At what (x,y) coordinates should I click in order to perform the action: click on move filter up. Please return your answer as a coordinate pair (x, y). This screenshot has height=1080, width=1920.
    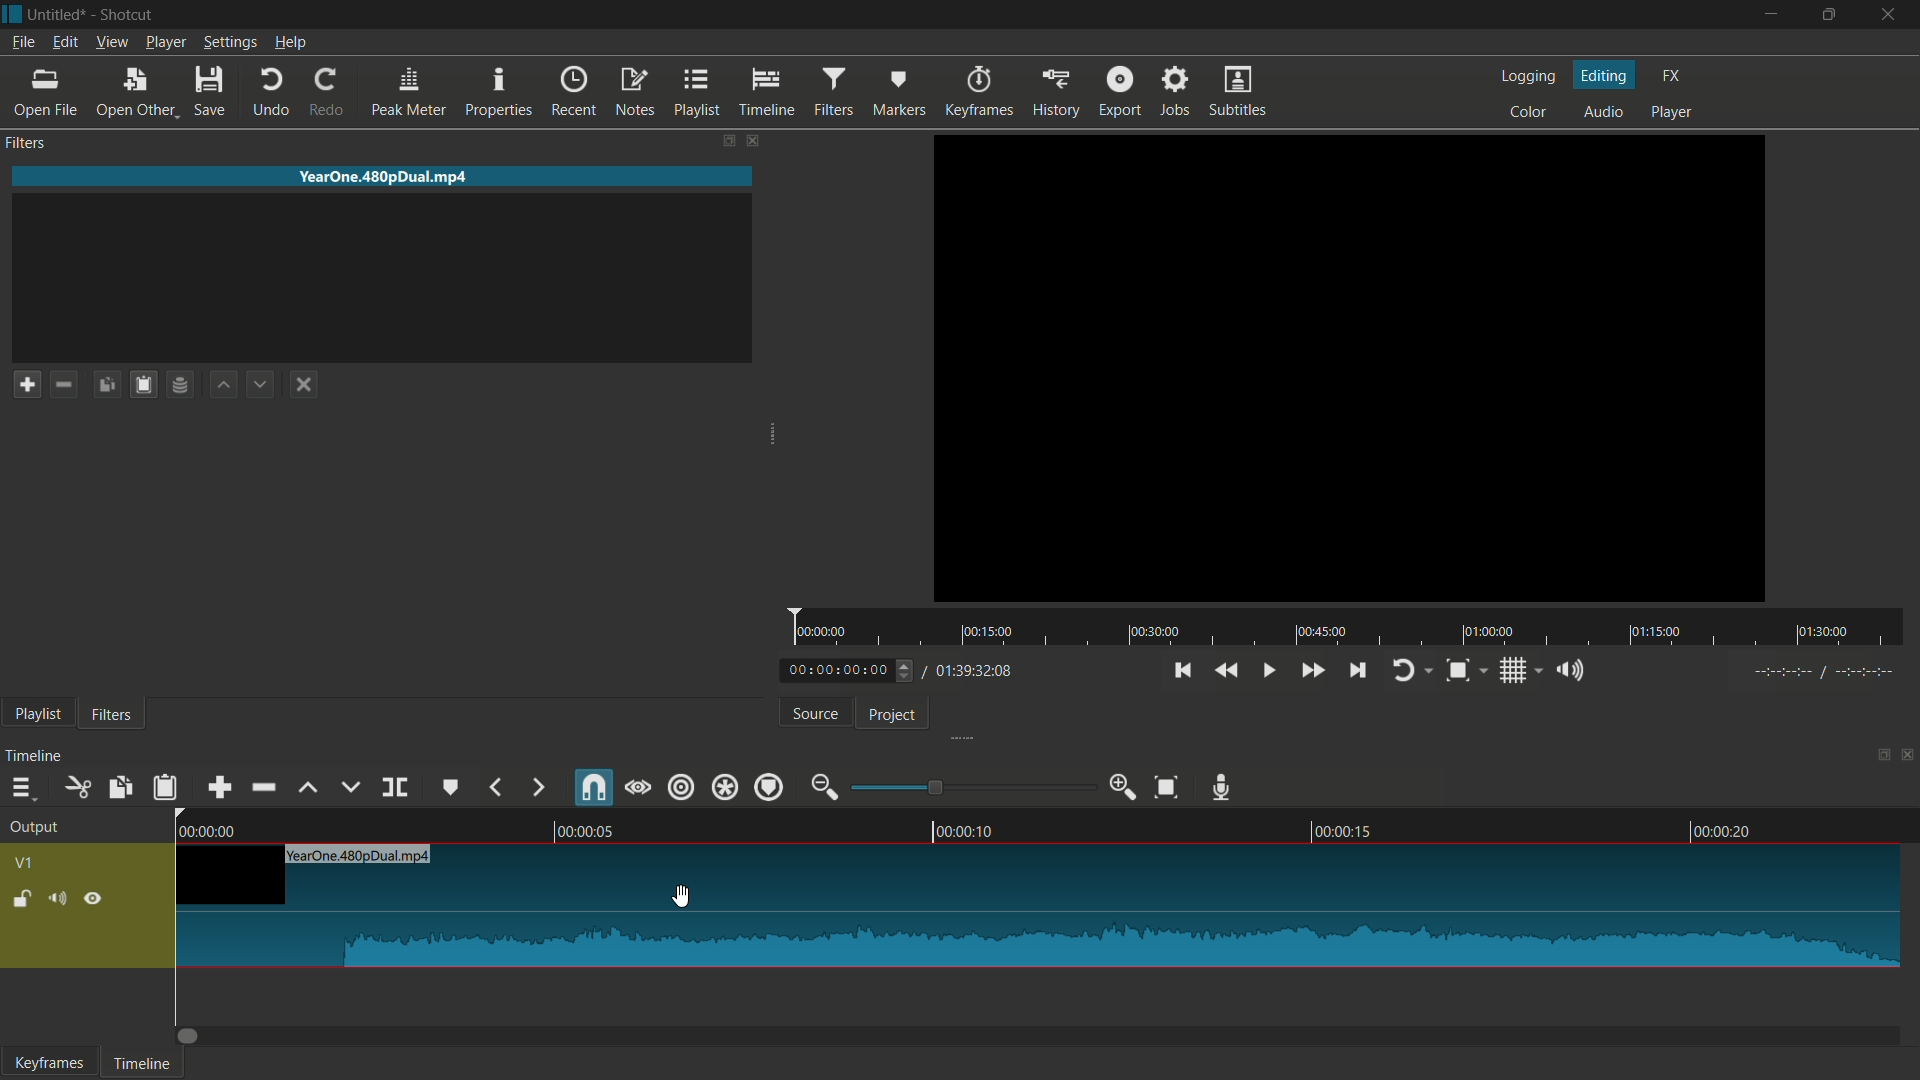
    Looking at the image, I should click on (221, 385).